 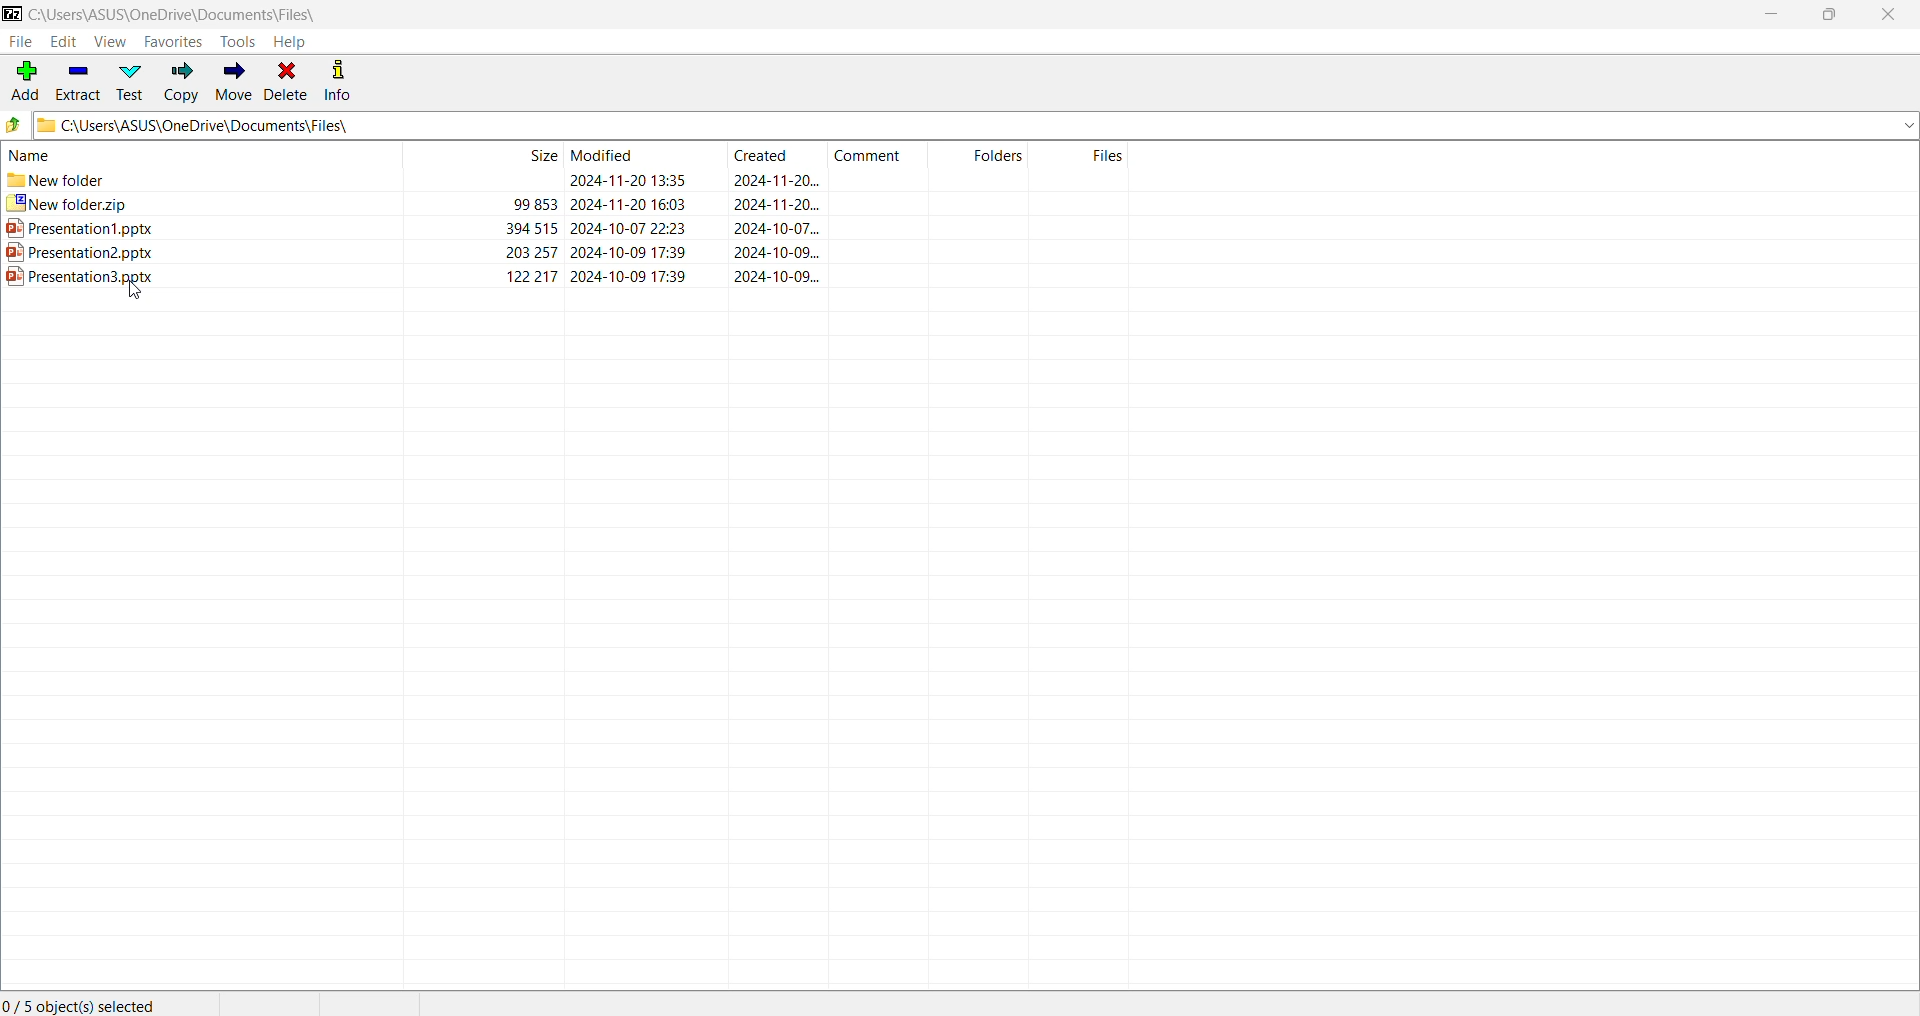 I want to click on Help, so click(x=297, y=41).